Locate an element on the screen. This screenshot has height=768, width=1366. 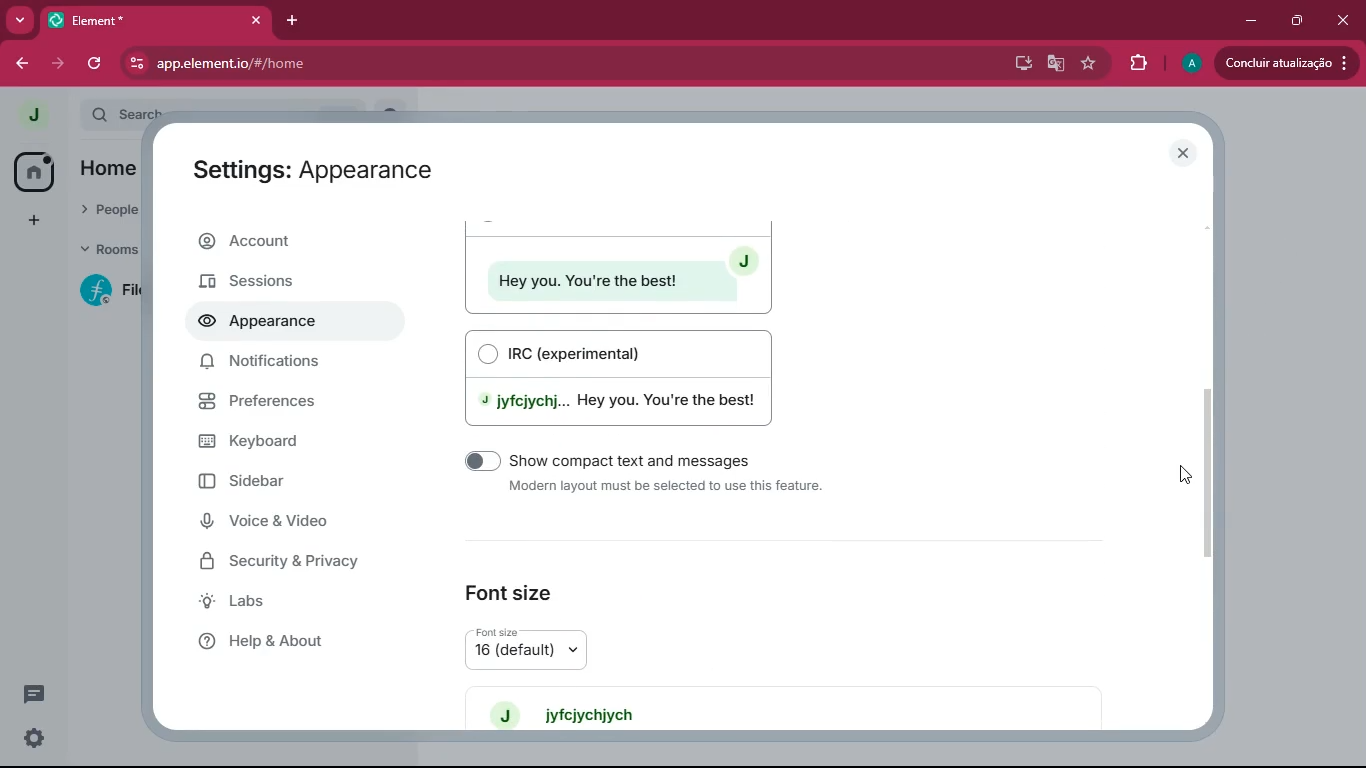
add is located at coordinates (29, 220).